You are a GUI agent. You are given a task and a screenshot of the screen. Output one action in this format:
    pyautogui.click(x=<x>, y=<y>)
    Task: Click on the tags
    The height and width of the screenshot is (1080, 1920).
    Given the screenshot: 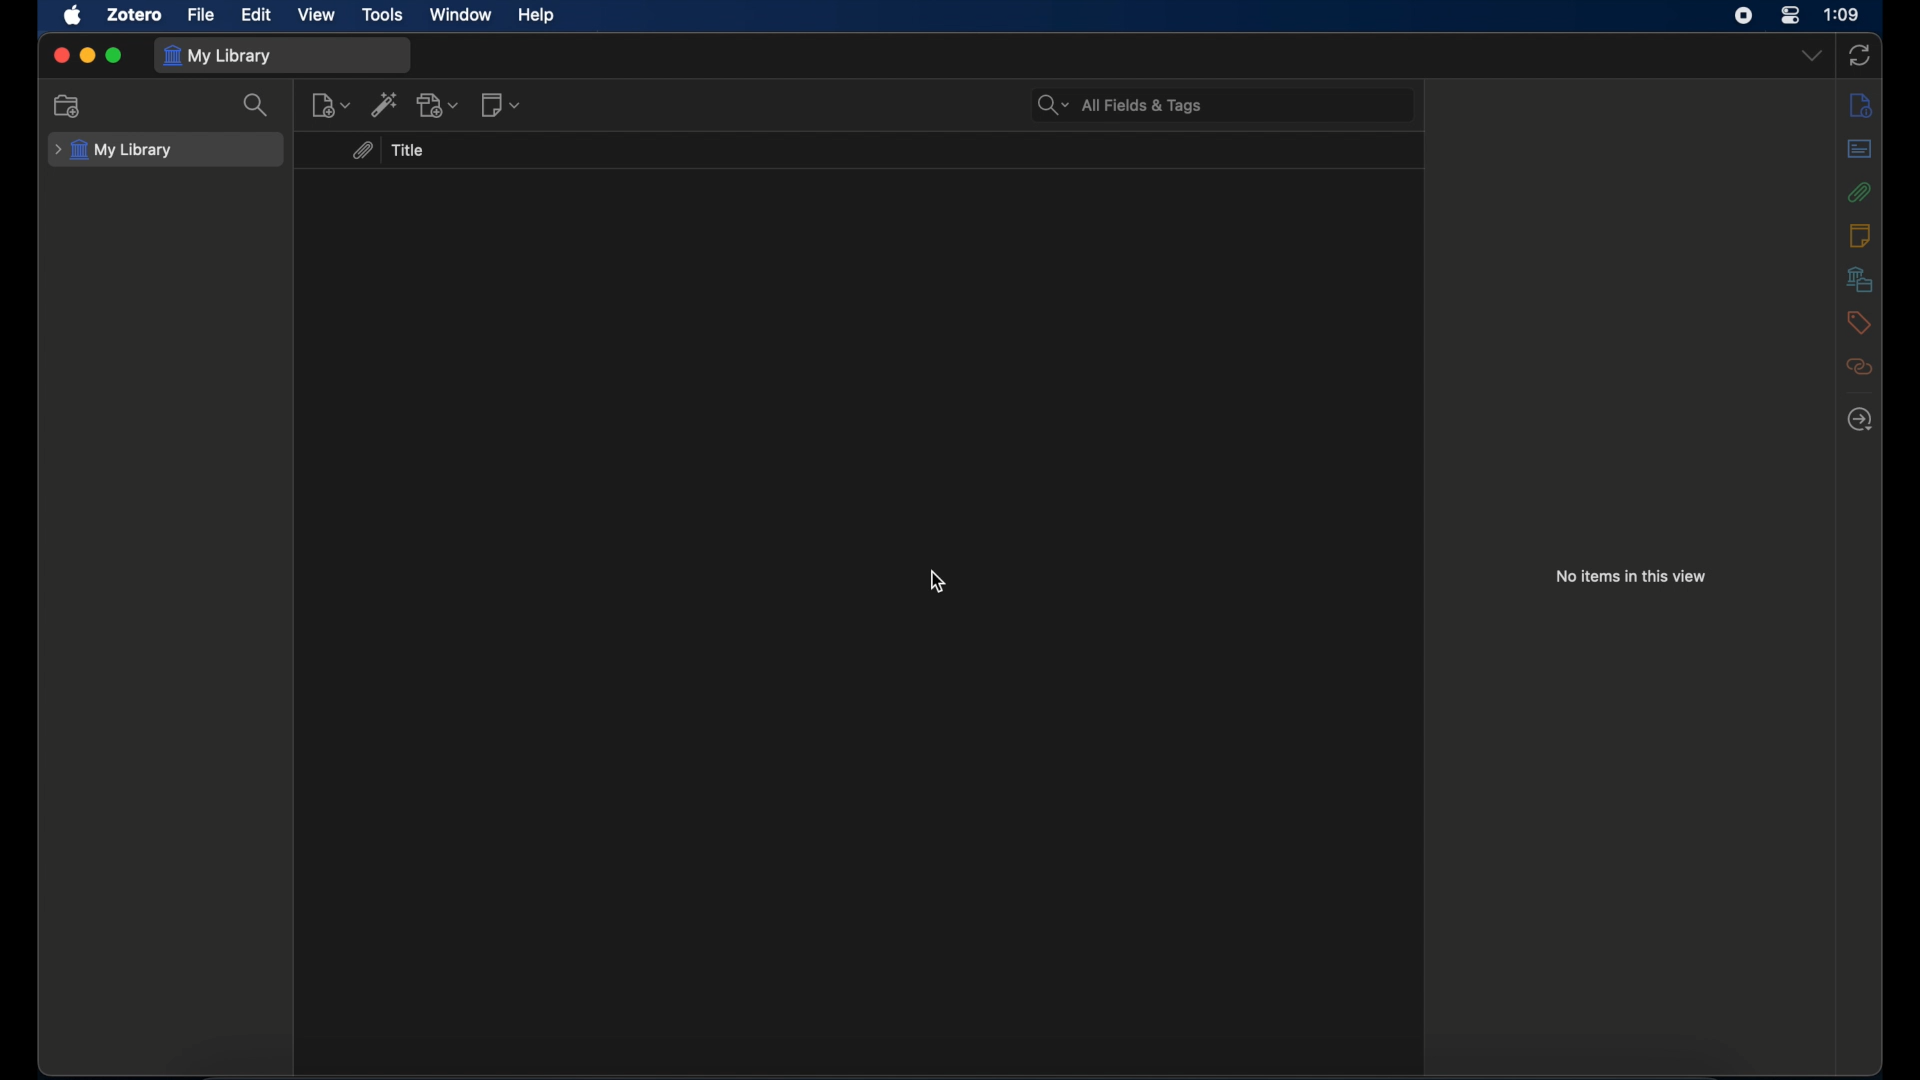 What is the action you would take?
    pyautogui.click(x=1858, y=321)
    